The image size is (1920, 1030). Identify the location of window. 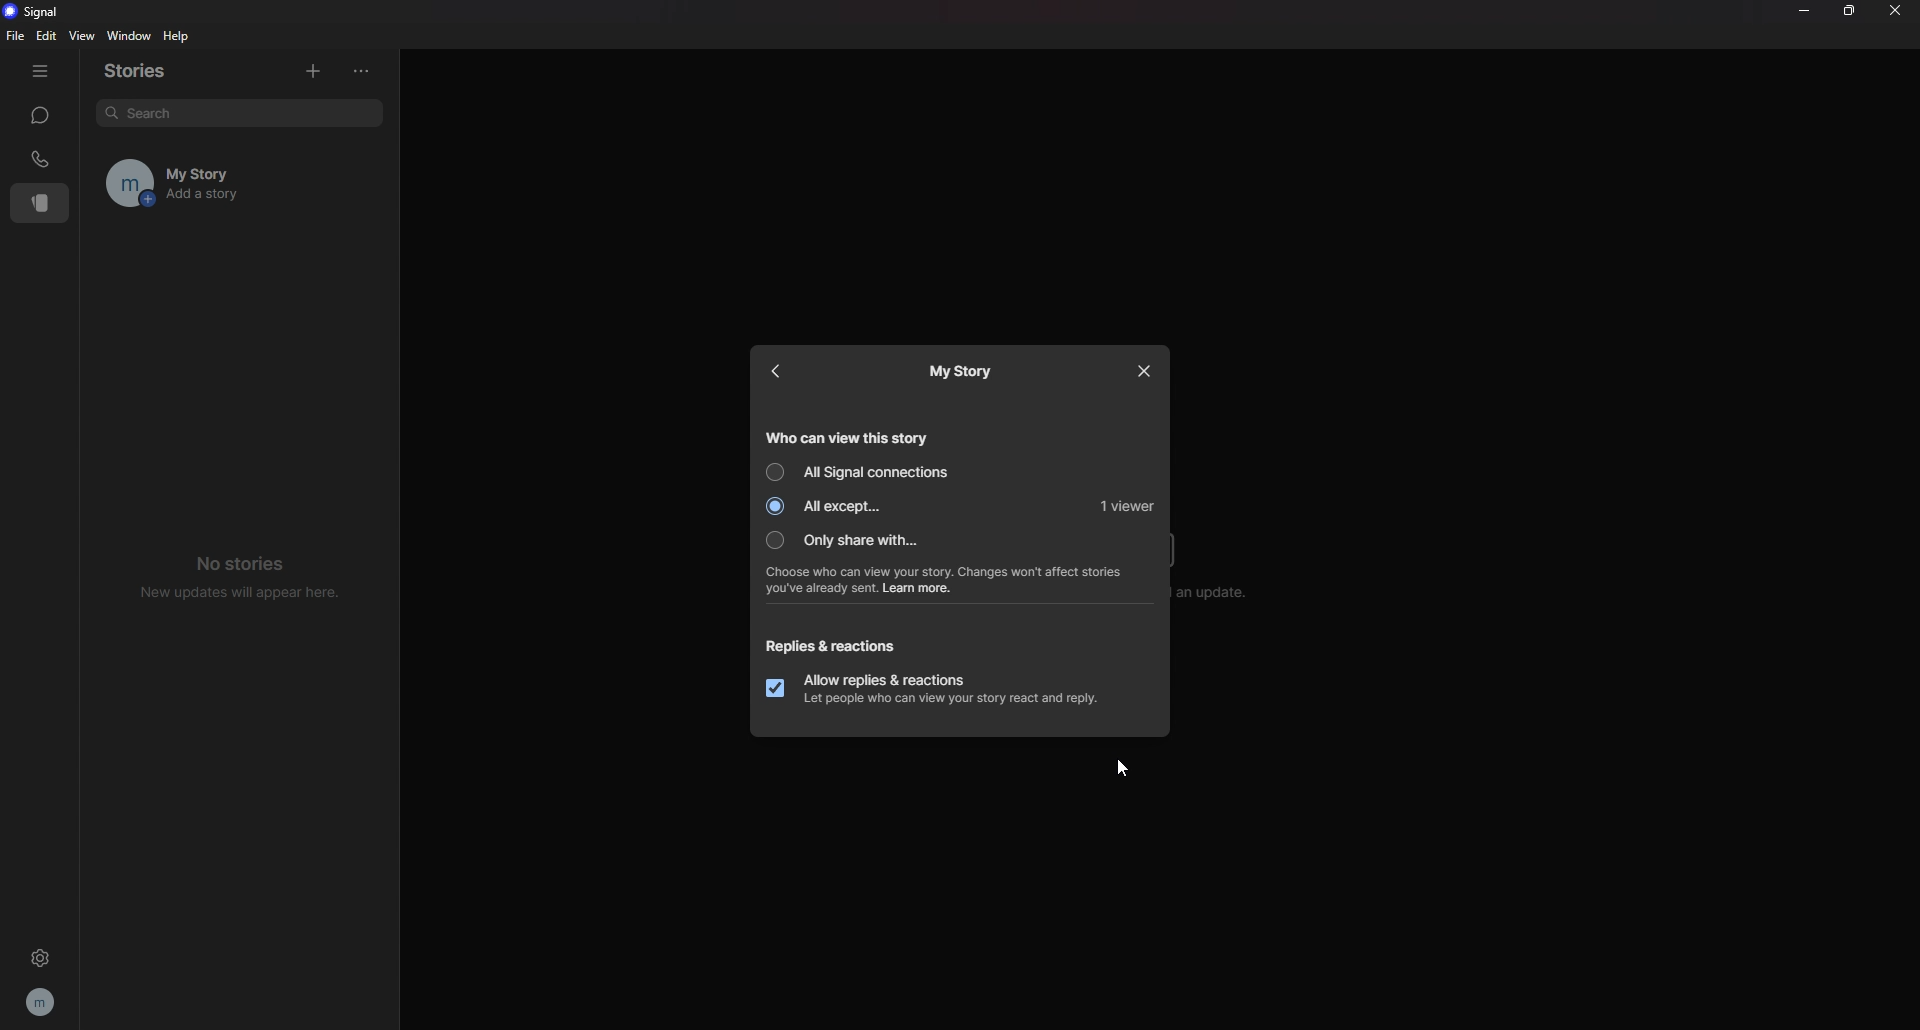
(132, 37).